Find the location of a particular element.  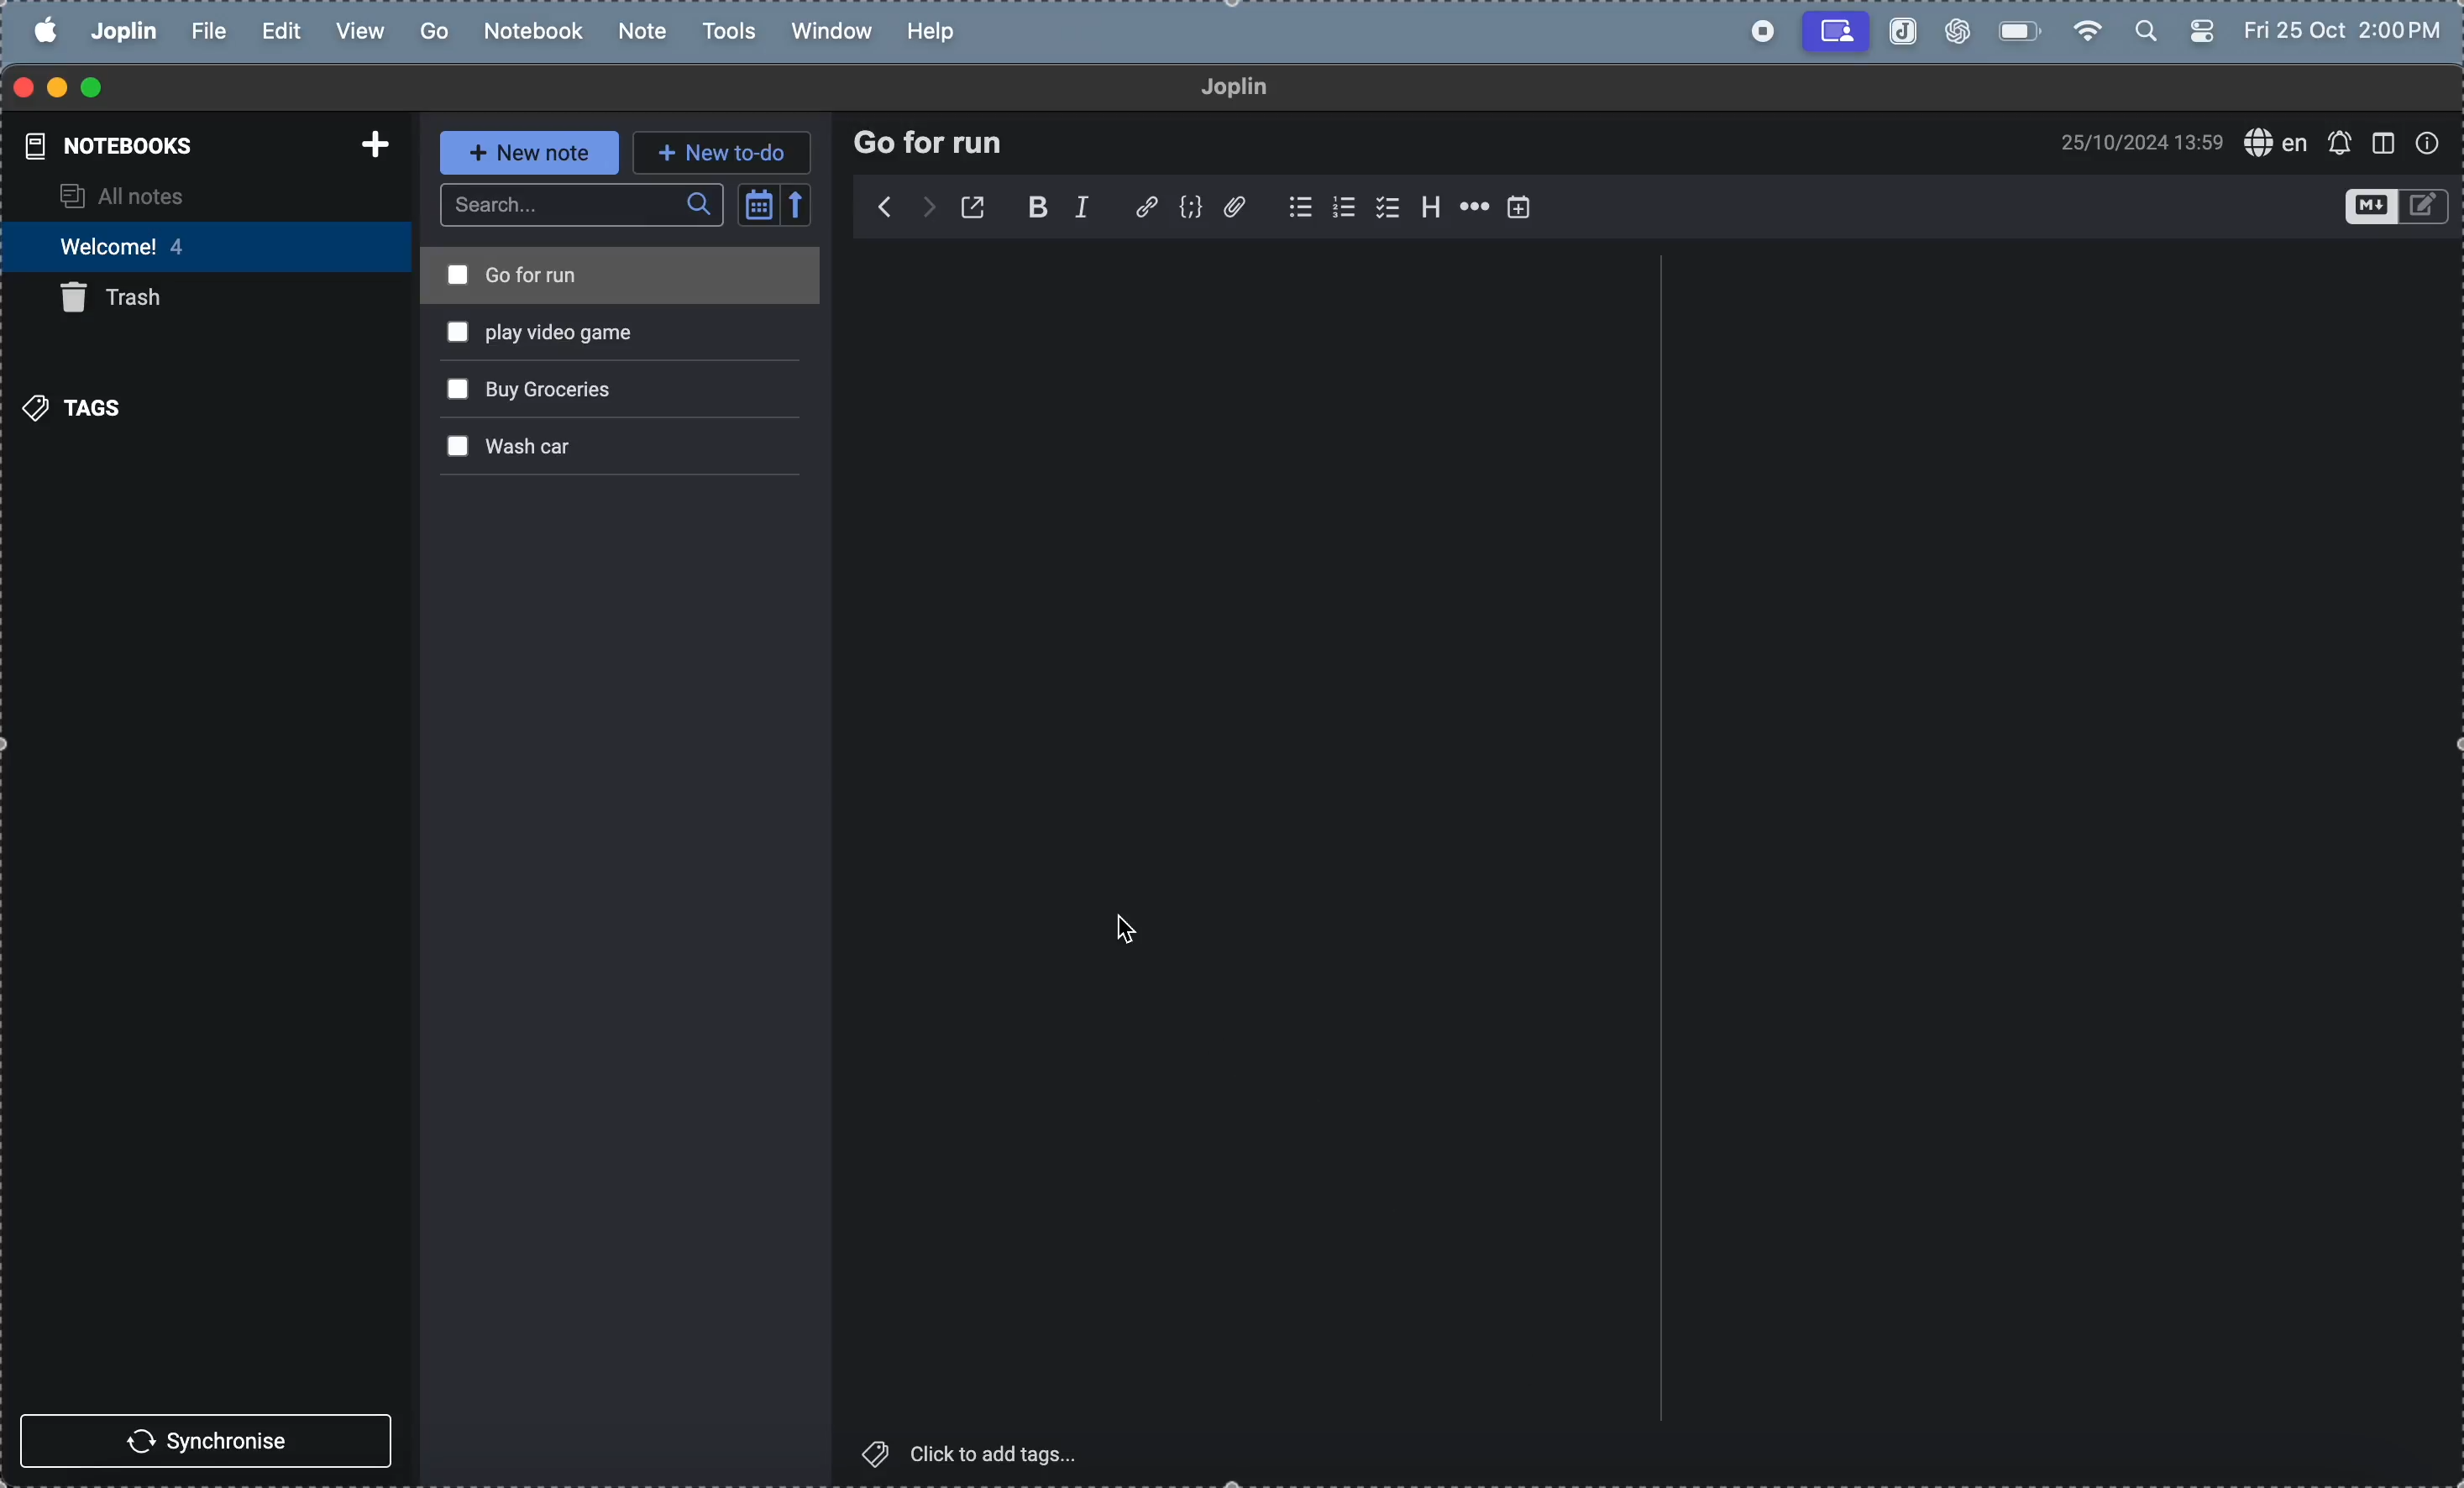

calendar is located at coordinates (777, 205).